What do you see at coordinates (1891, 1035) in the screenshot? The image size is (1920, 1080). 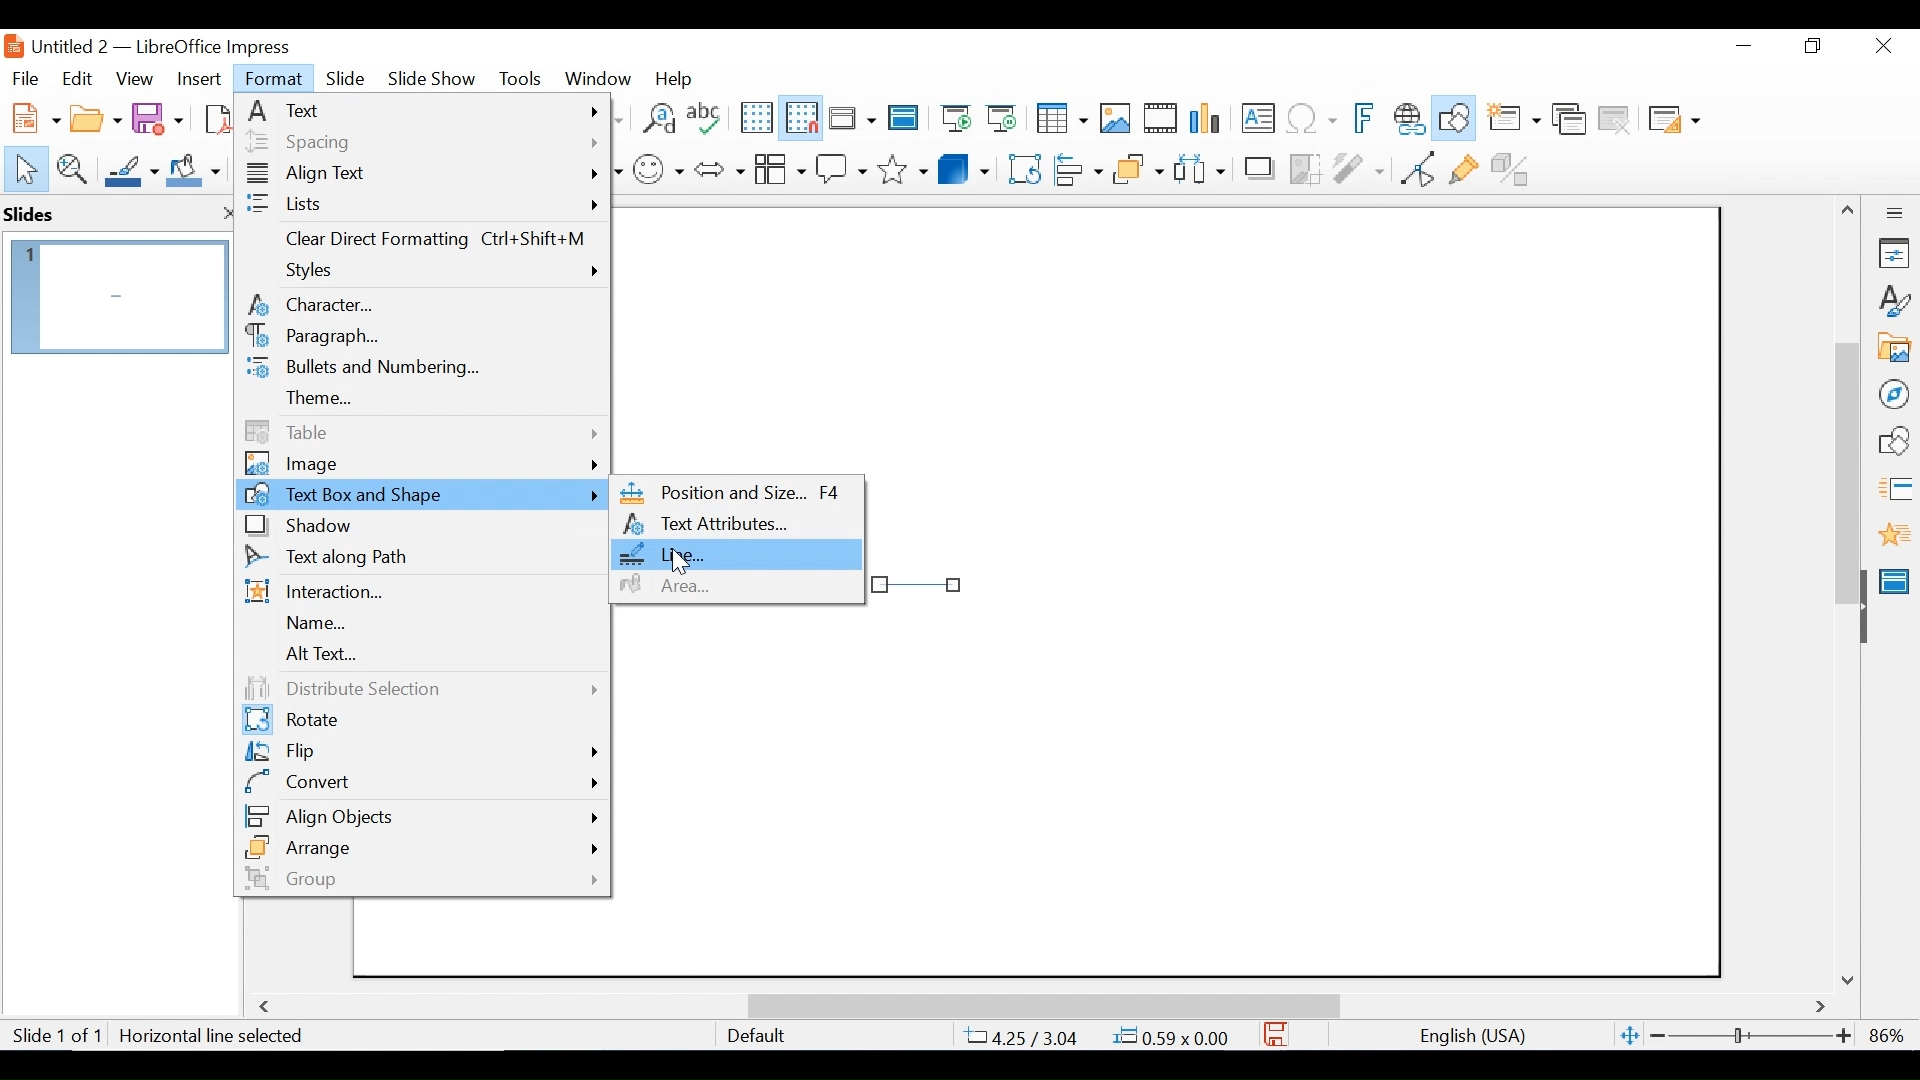 I see `86%` at bounding box center [1891, 1035].